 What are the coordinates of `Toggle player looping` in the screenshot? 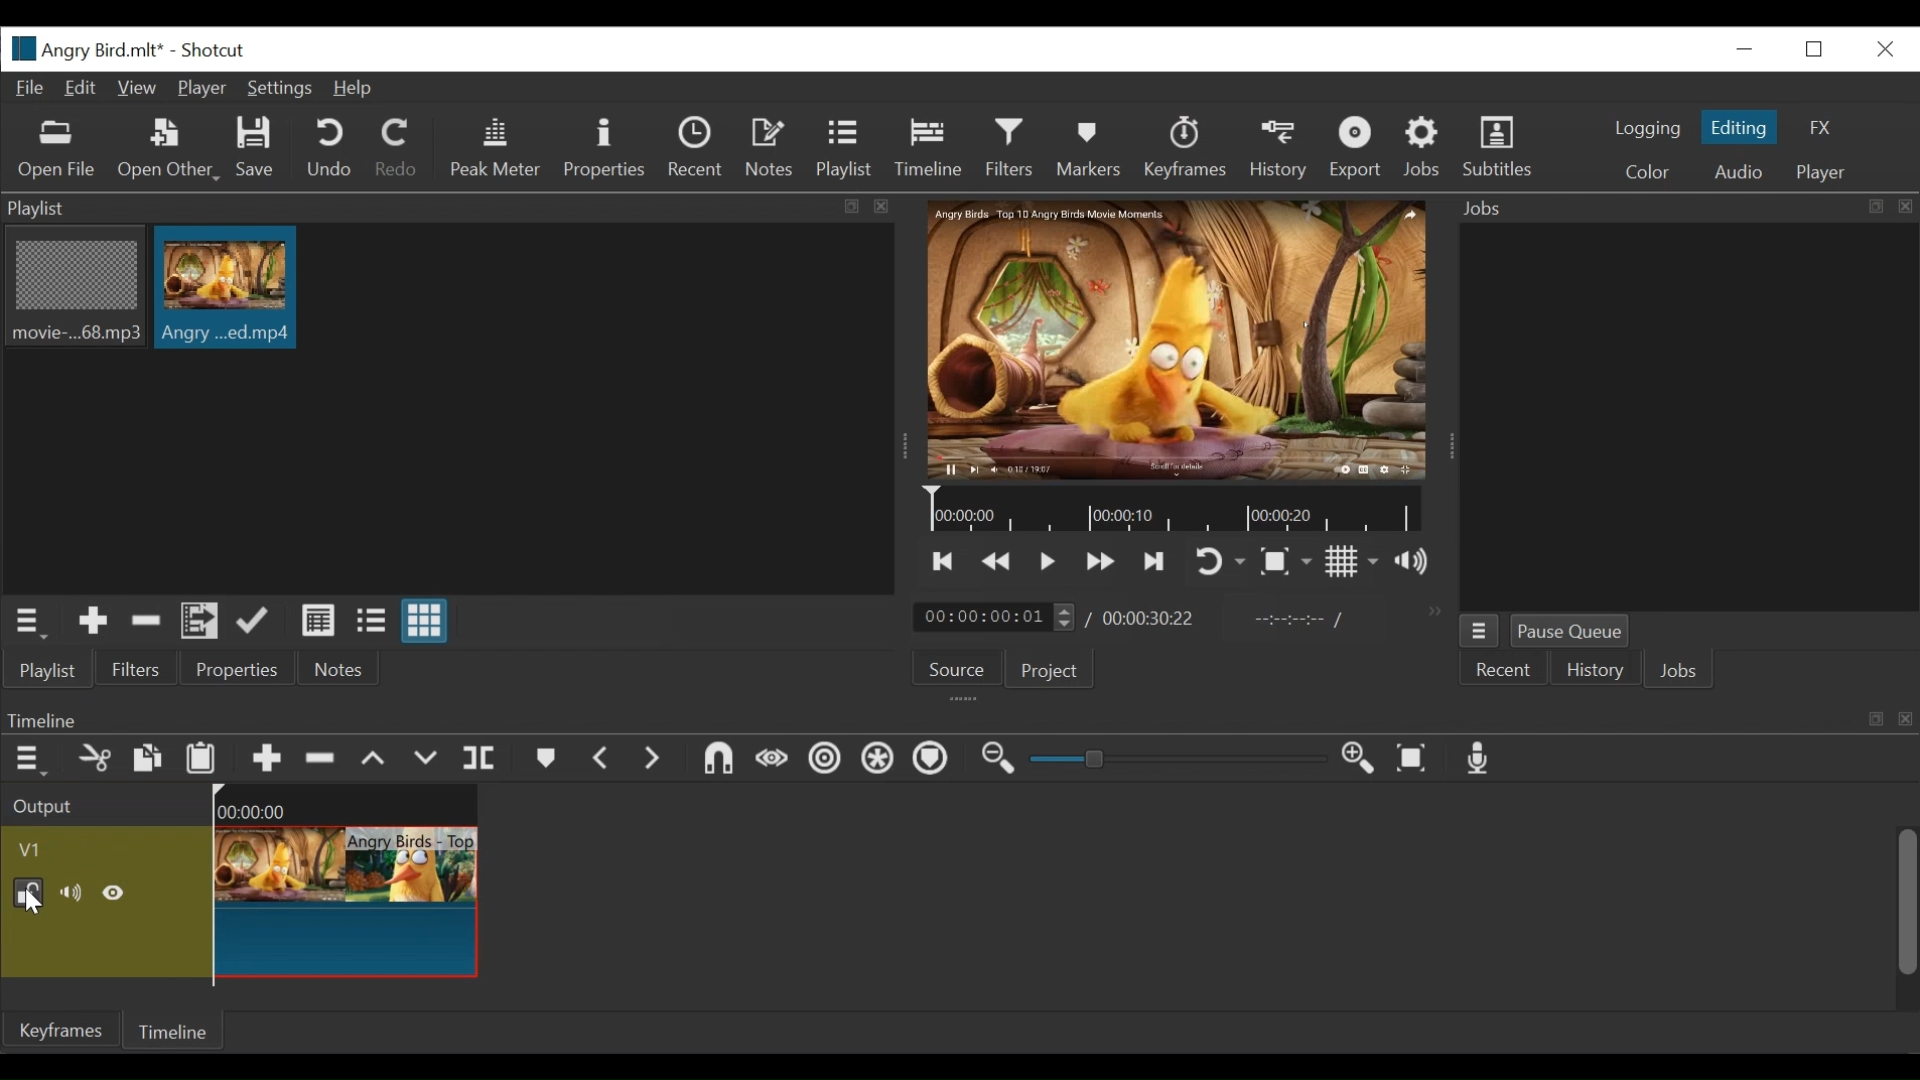 It's located at (1217, 563).